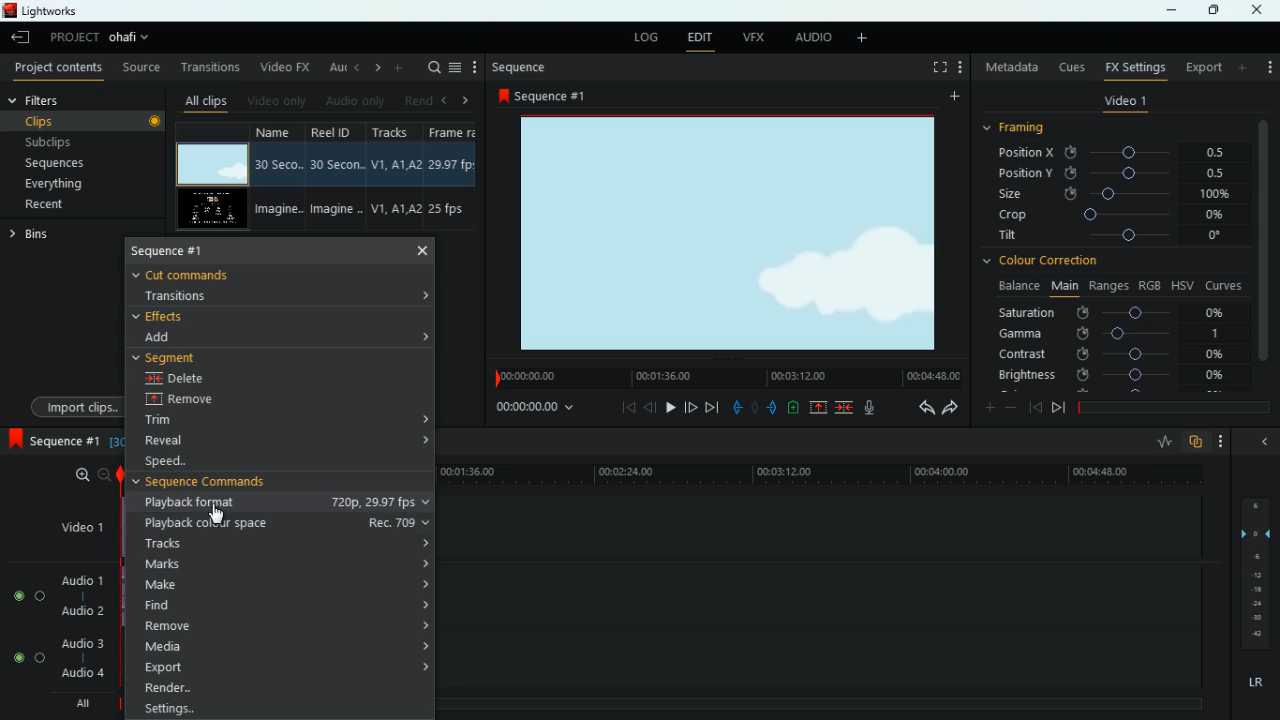 The image size is (1280, 720). What do you see at coordinates (74, 405) in the screenshot?
I see `import clips` at bounding box center [74, 405].